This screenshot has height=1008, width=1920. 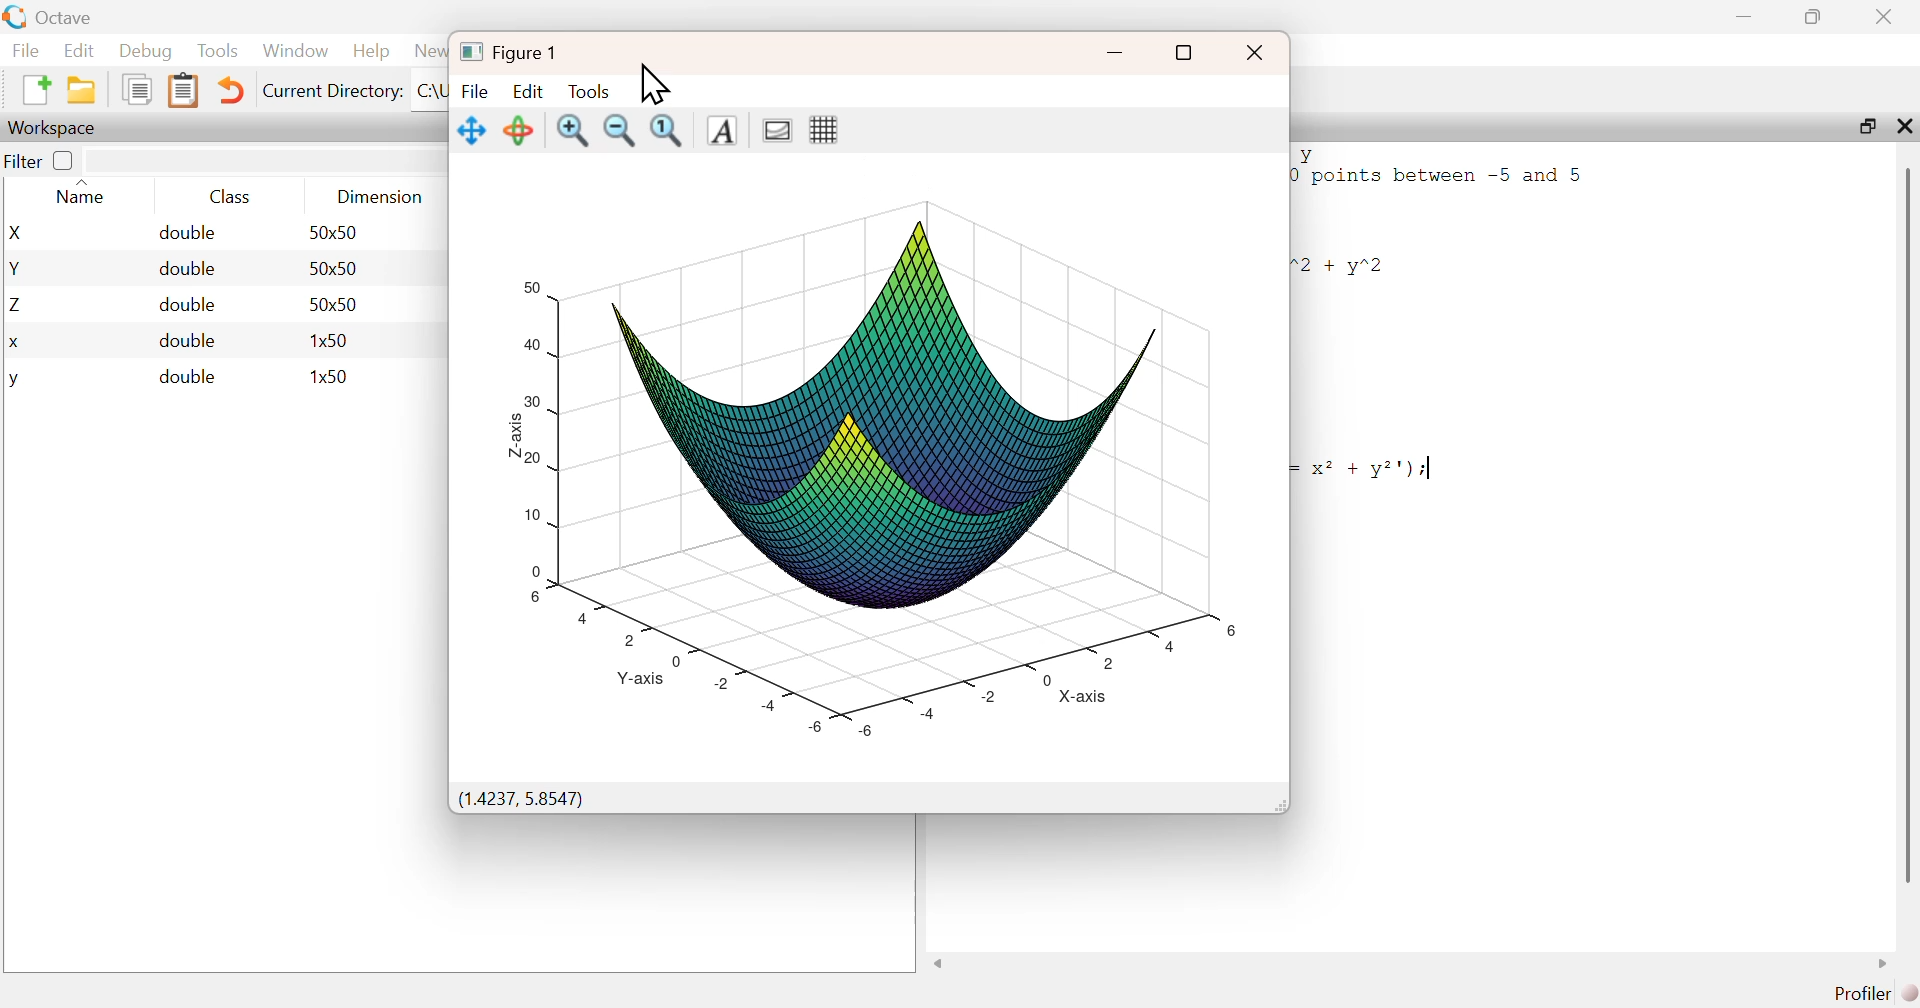 I want to click on minimize, so click(x=1744, y=17).